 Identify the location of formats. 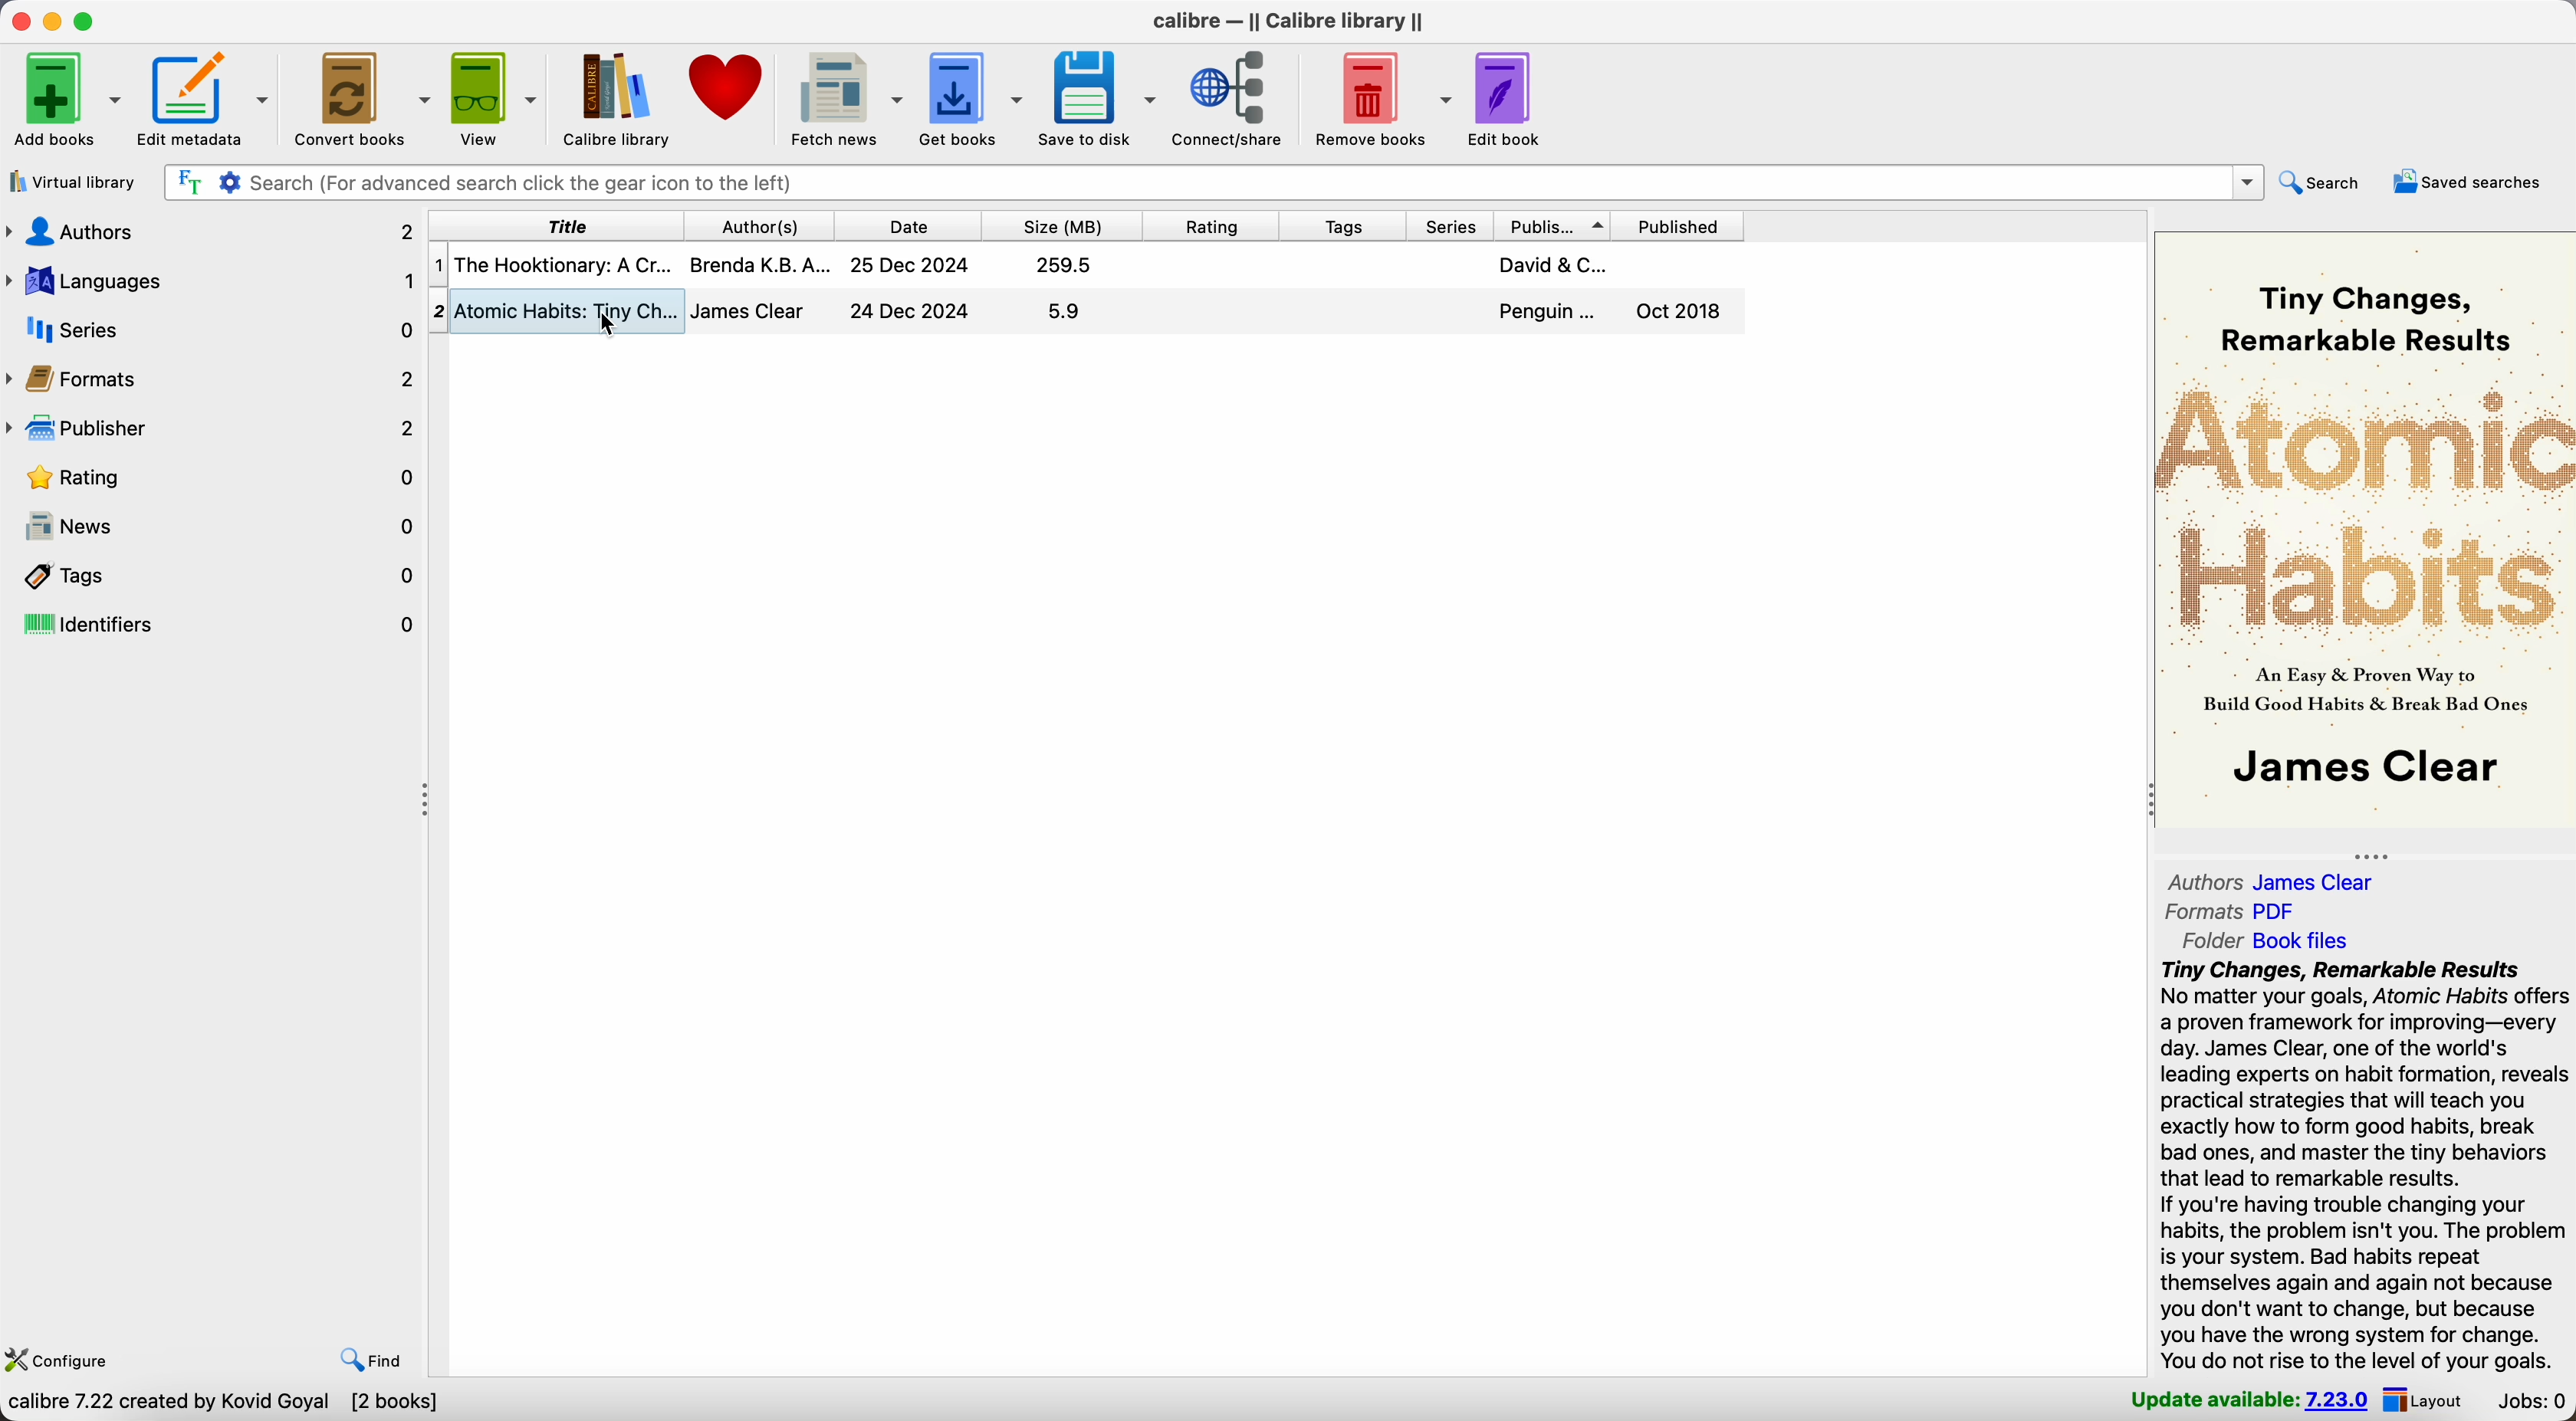
(213, 378).